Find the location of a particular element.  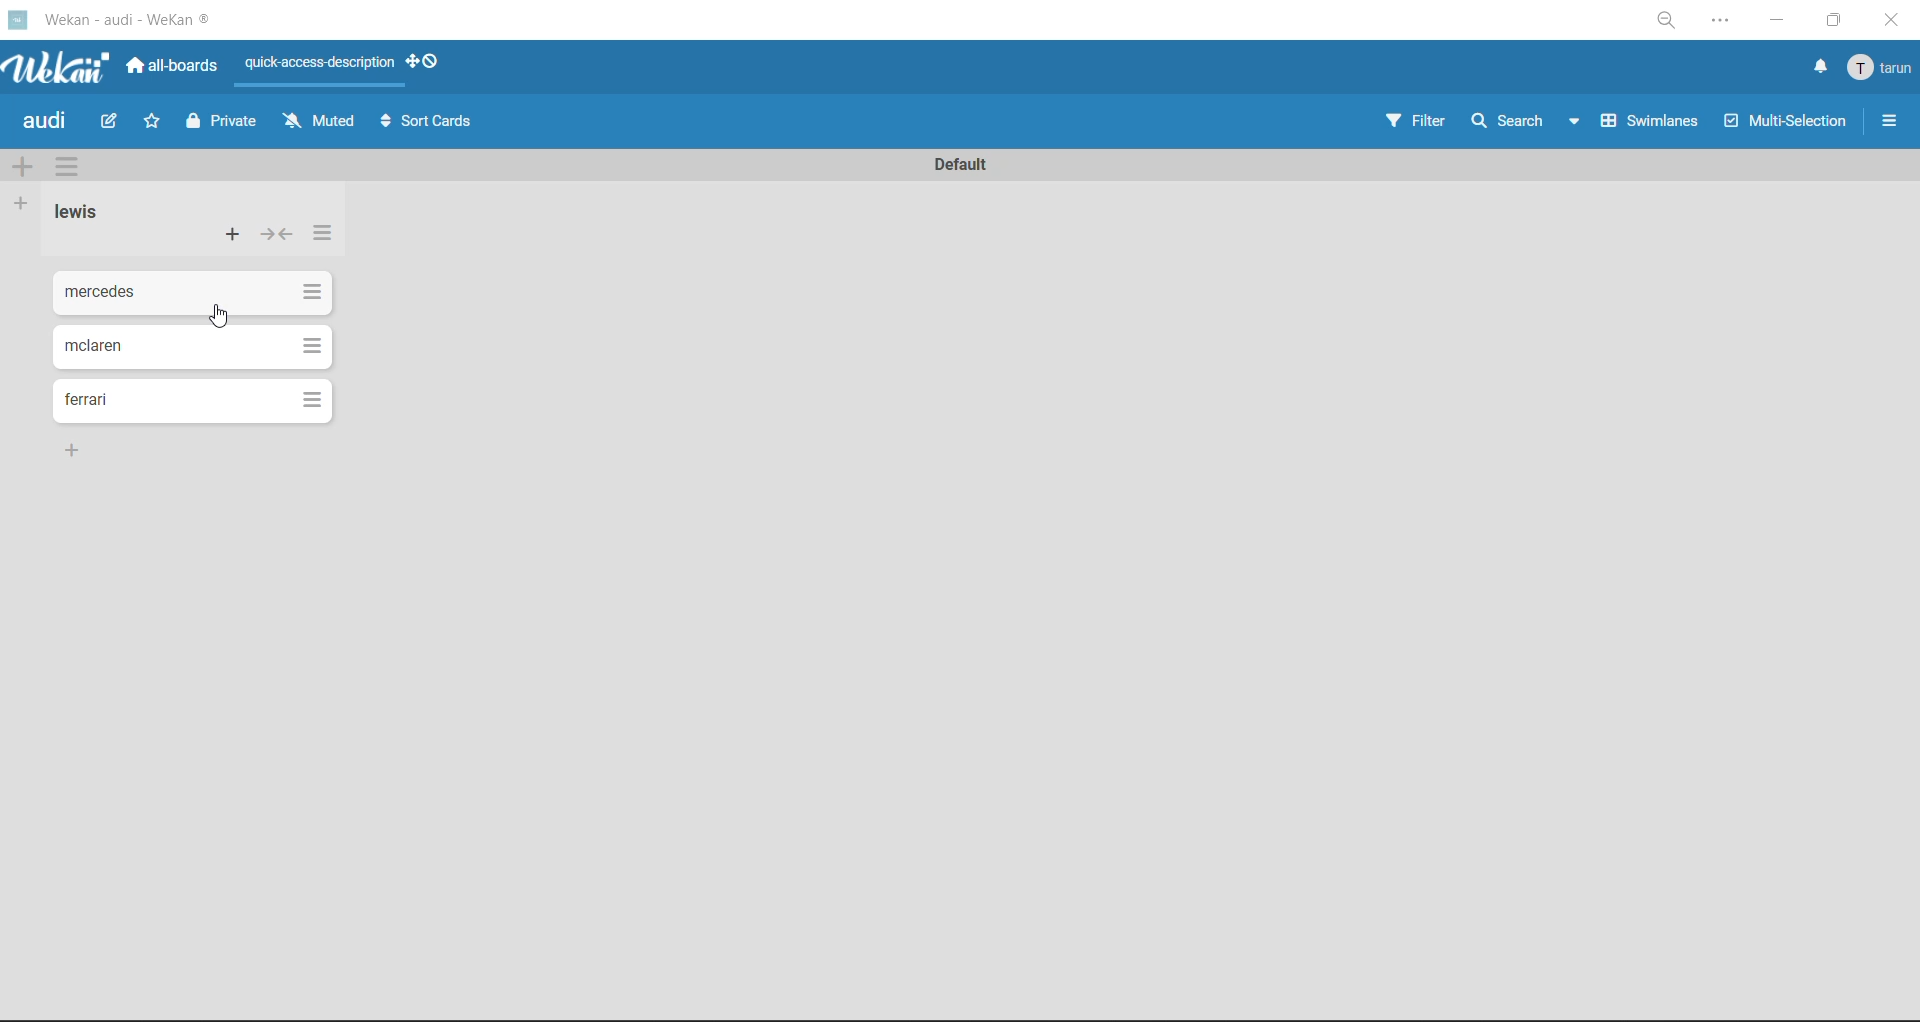

add list is located at coordinates (22, 204).